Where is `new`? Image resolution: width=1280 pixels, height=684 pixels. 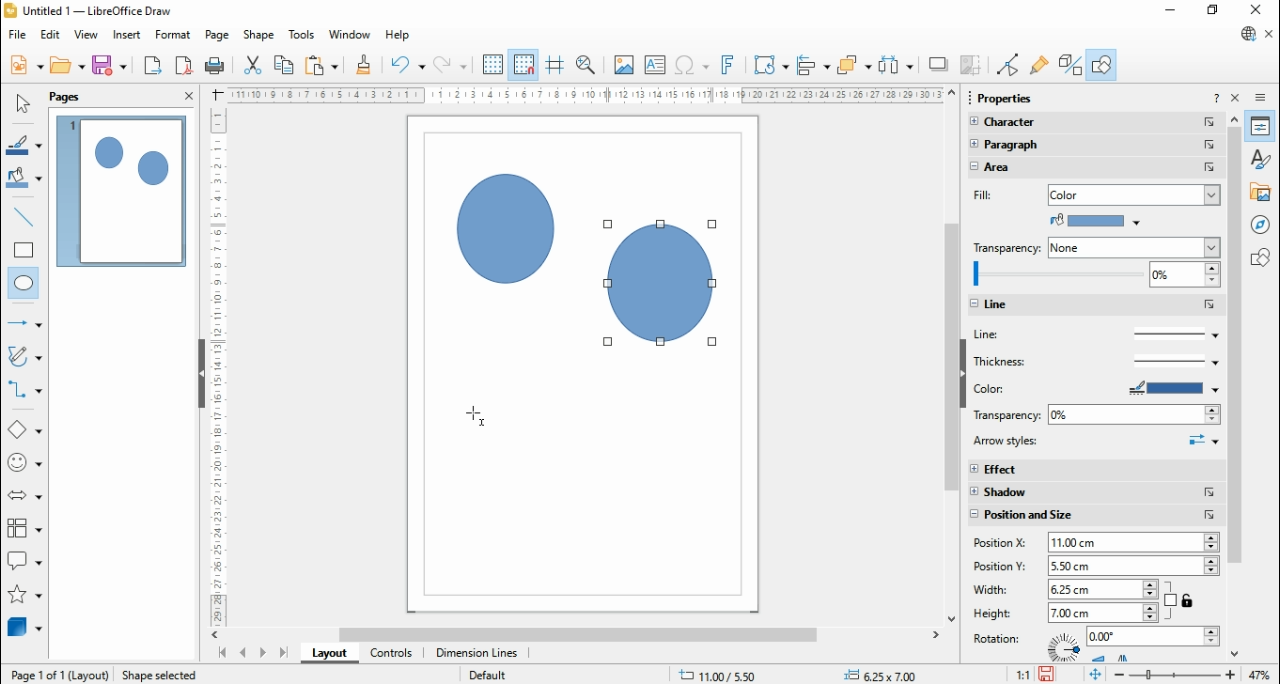 new is located at coordinates (26, 64).